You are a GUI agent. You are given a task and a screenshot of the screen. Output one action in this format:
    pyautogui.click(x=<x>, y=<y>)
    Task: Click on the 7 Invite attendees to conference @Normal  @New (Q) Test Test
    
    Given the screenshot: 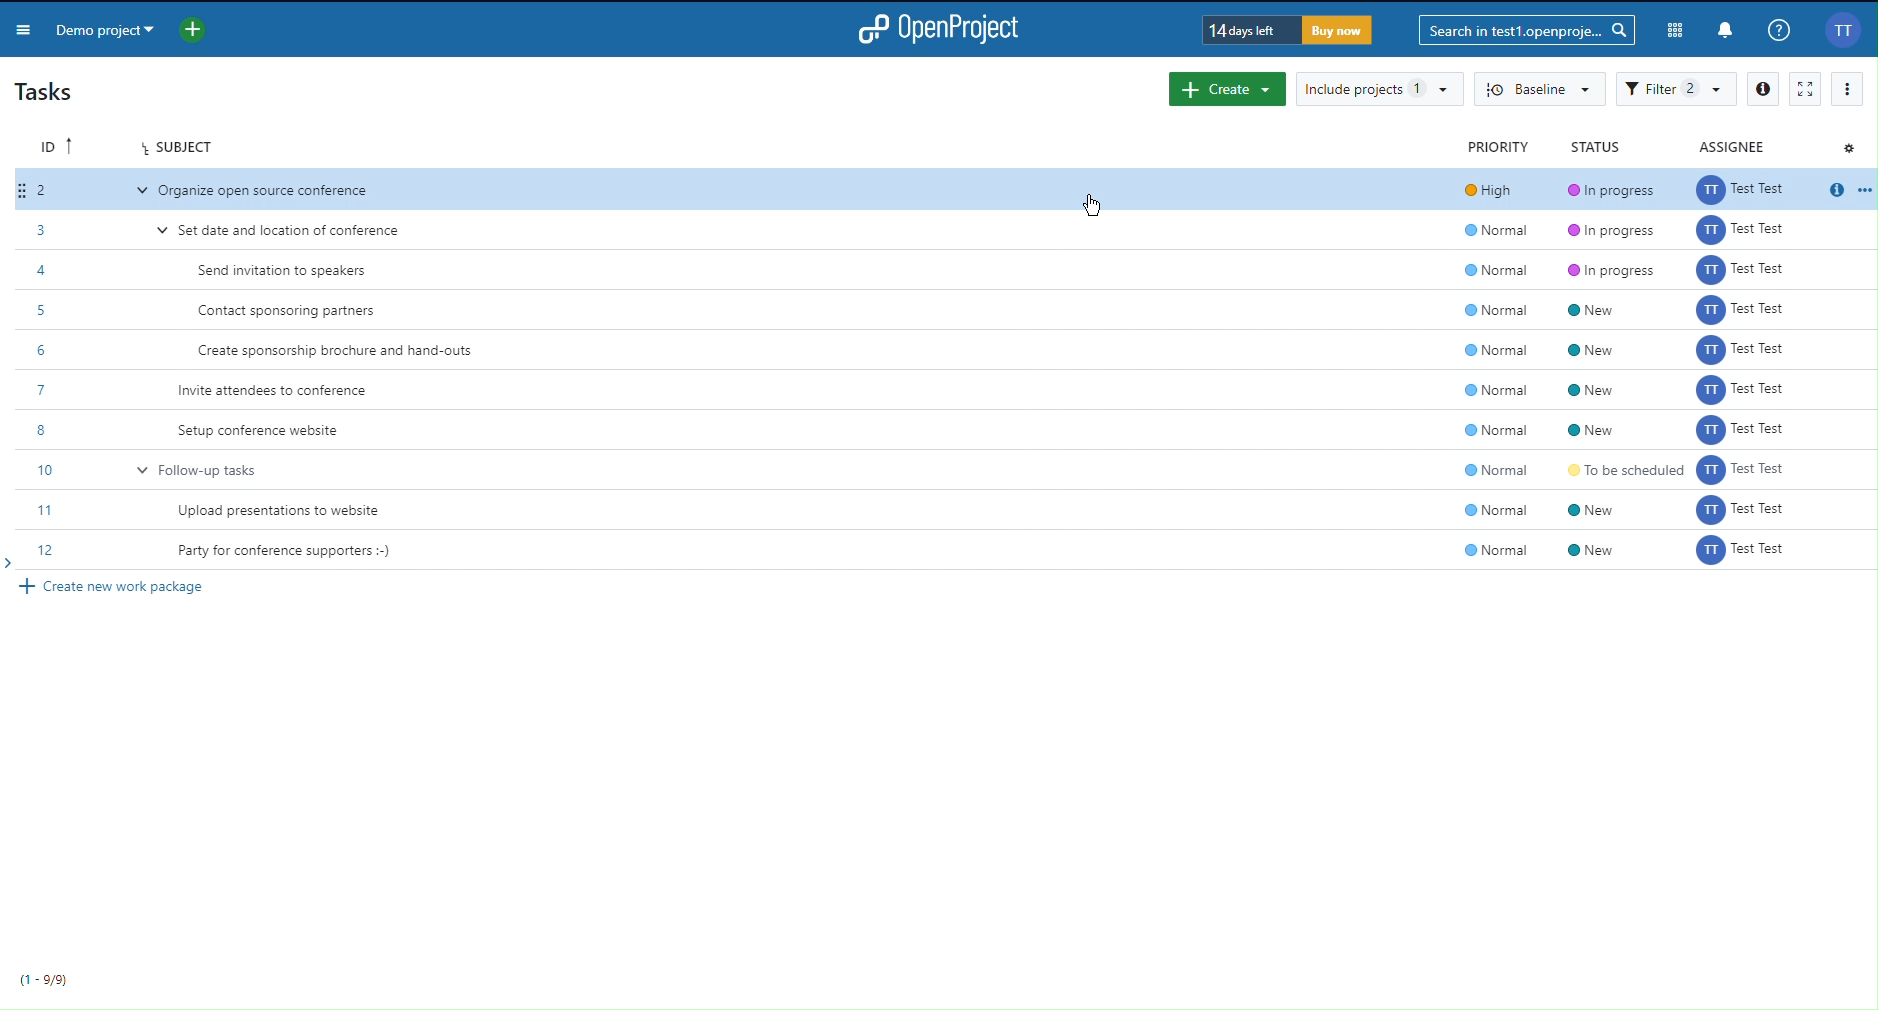 What is the action you would take?
    pyautogui.click(x=940, y=390)
    